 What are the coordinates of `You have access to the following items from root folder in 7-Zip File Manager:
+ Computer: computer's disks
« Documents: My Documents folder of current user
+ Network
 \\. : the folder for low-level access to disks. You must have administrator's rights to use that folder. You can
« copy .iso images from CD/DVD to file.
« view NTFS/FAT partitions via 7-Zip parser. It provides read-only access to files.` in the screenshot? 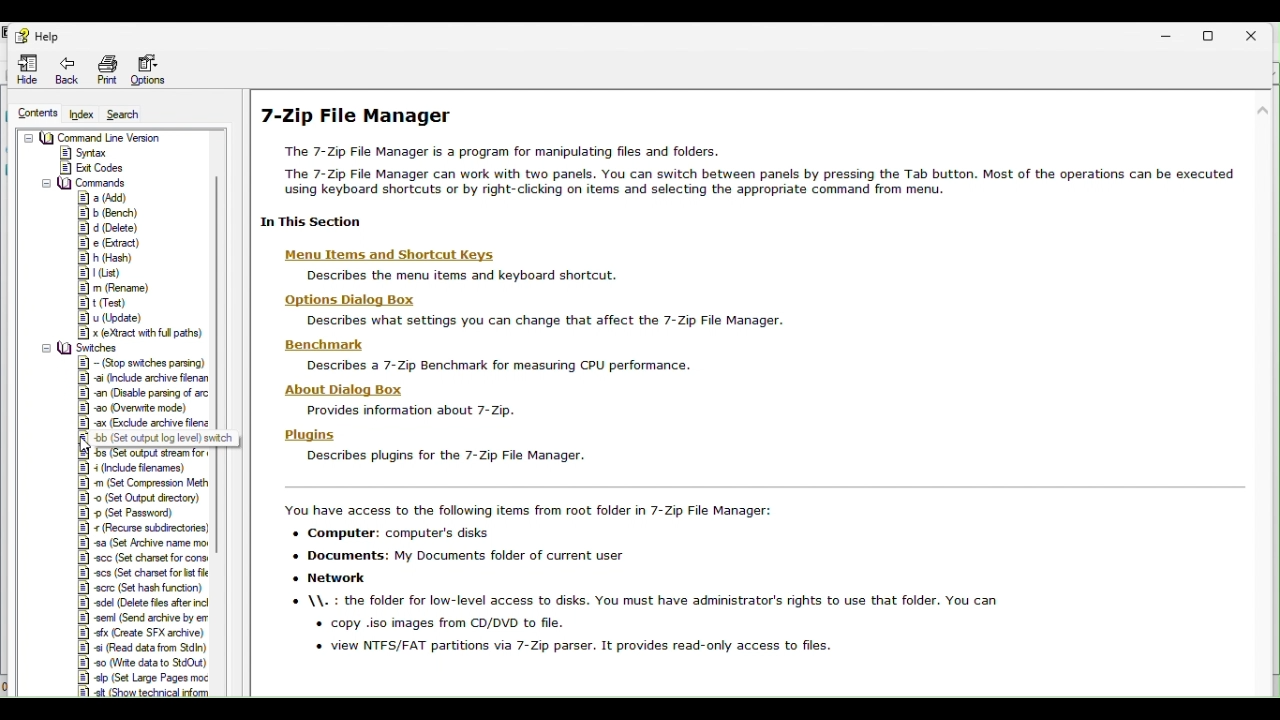 It's located at (637, 581).